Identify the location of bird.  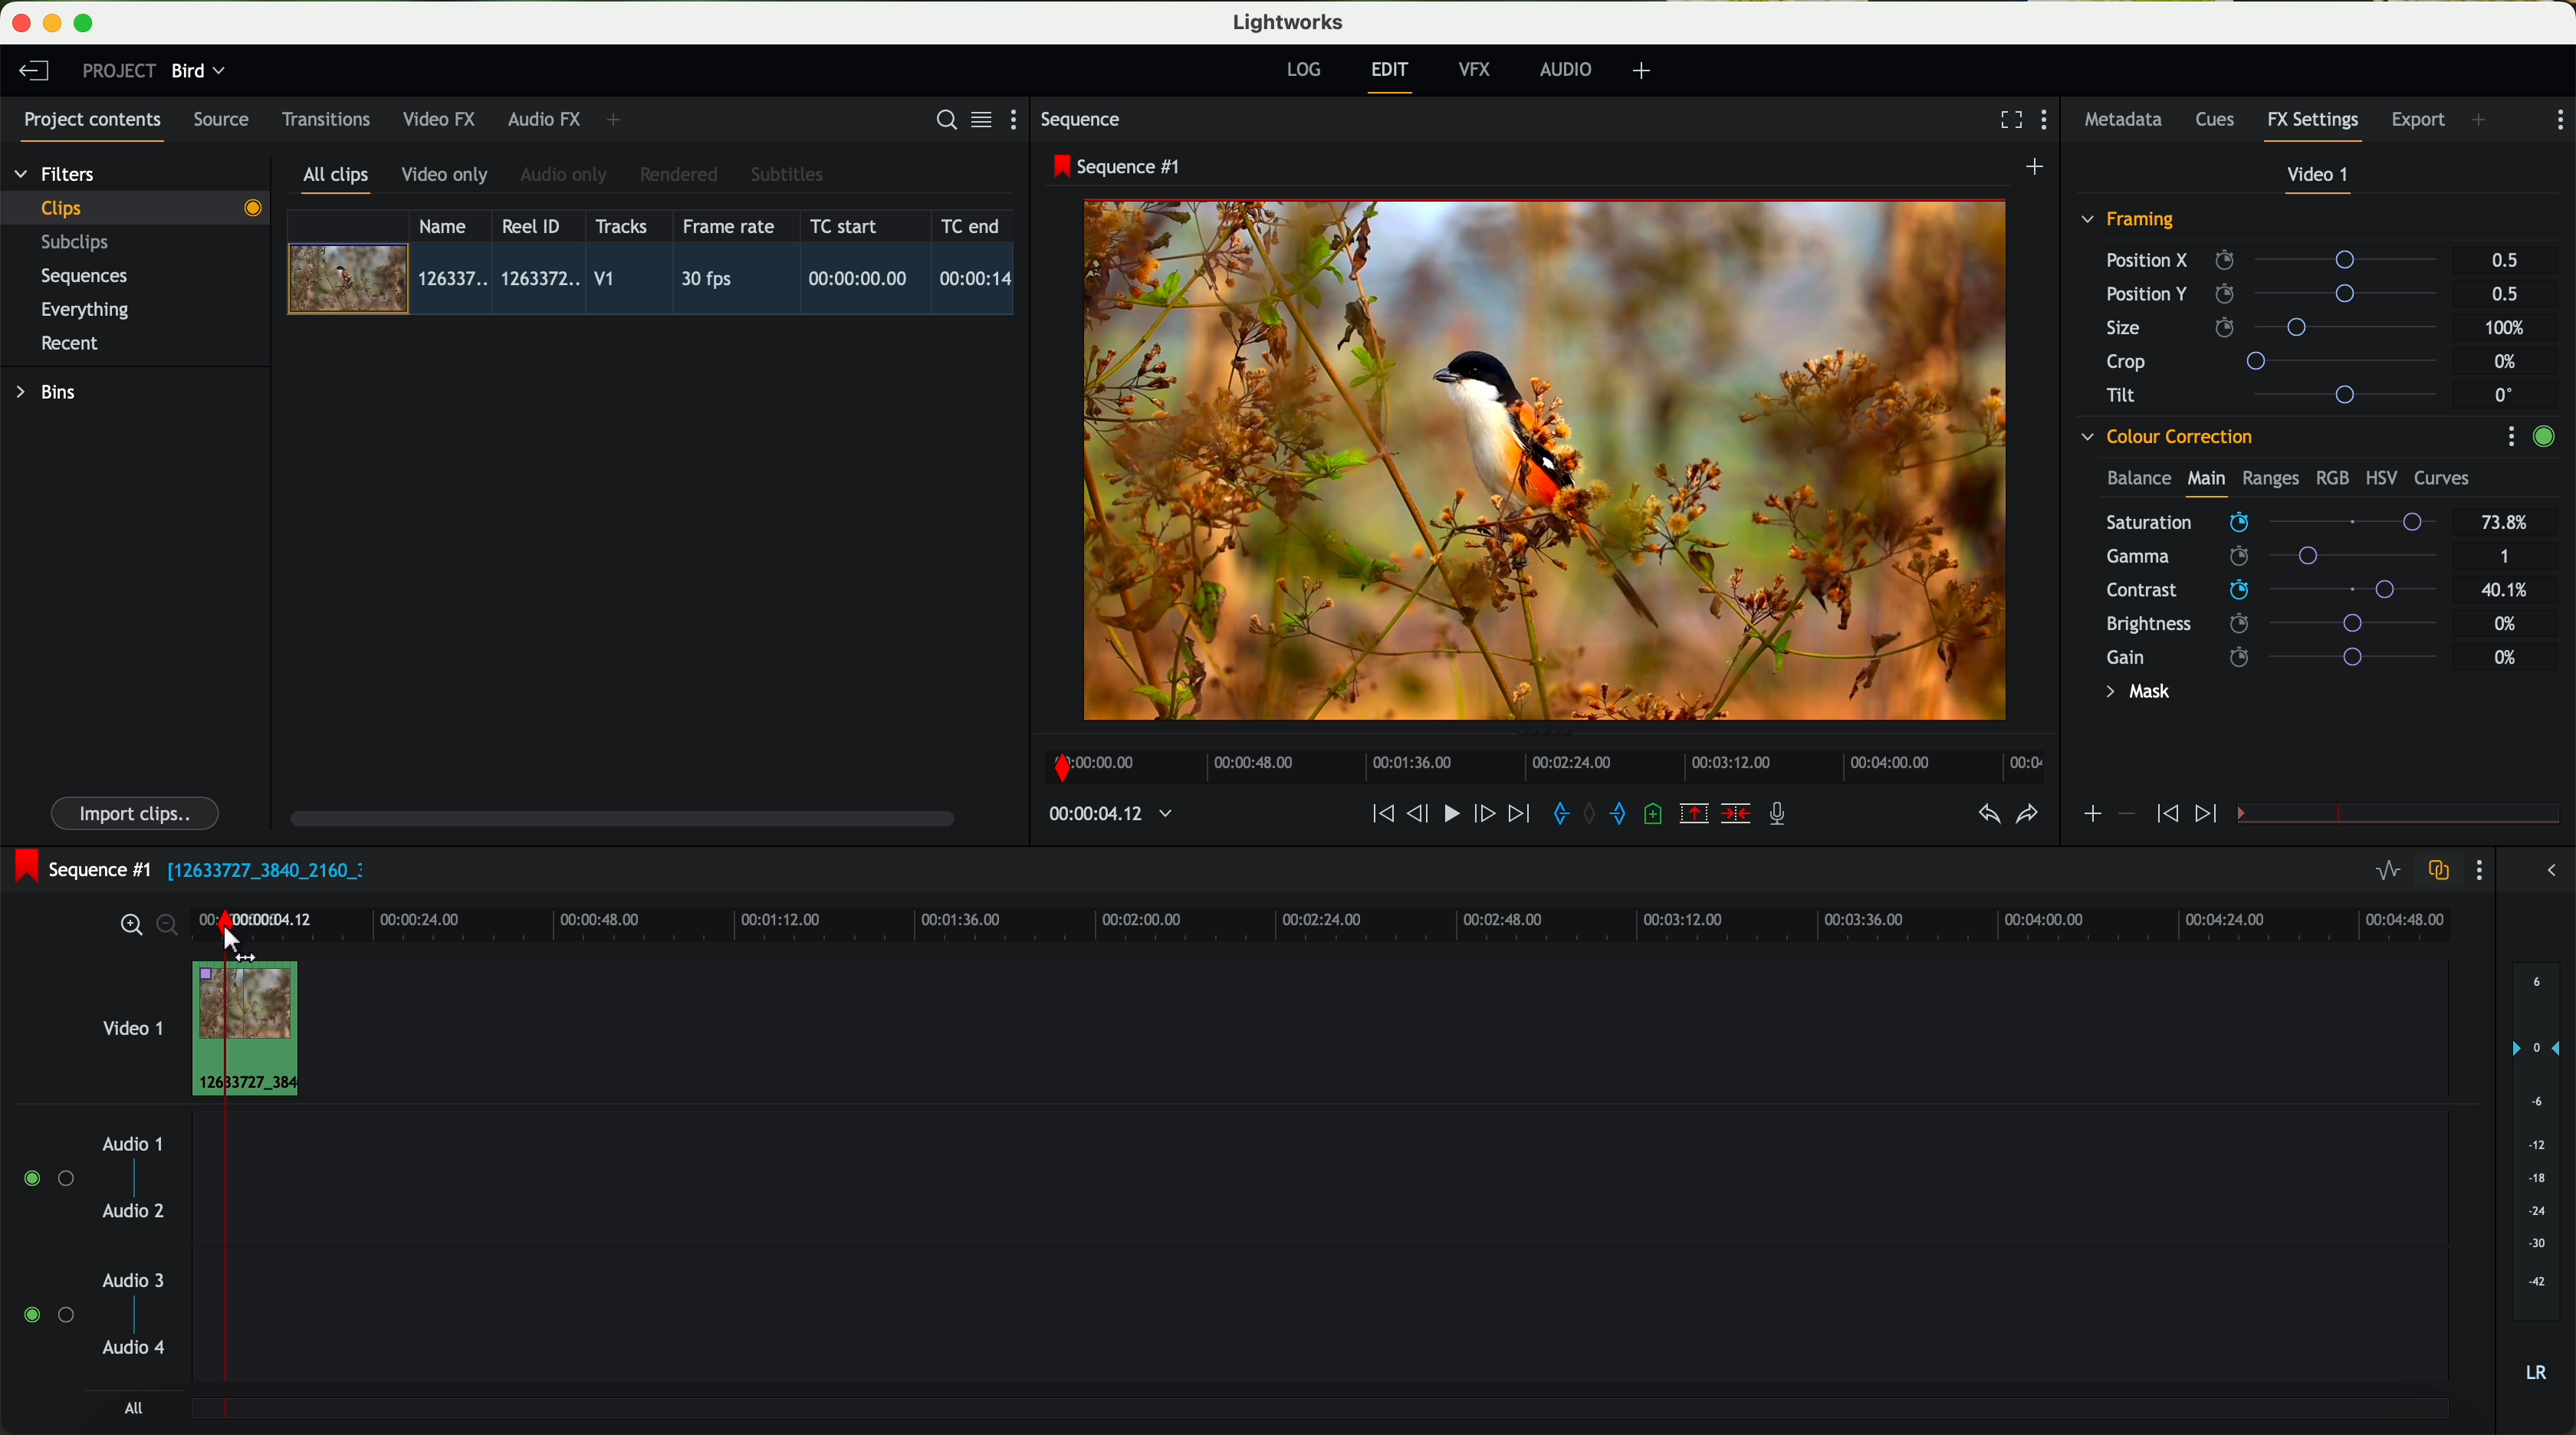
(198, 72).